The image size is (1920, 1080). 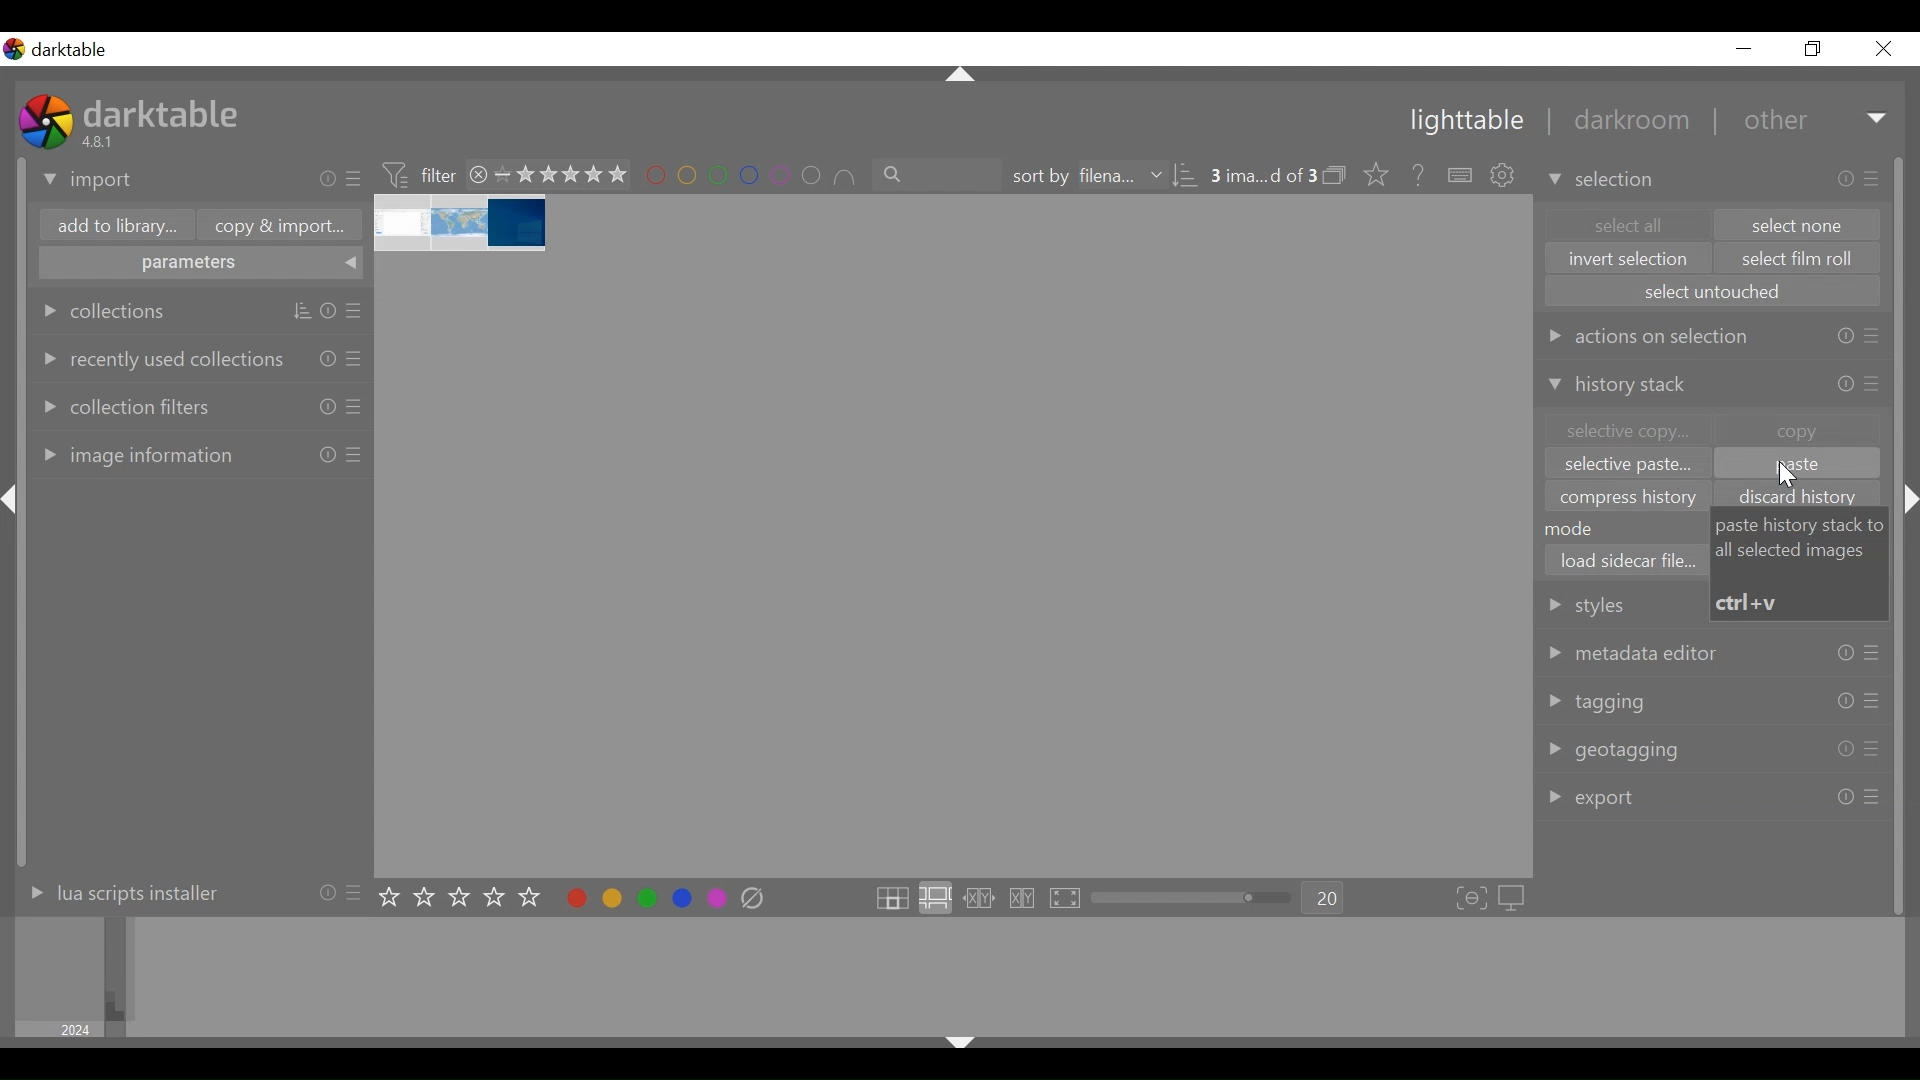 I want to click on selection, so click(x=1604, y=179).